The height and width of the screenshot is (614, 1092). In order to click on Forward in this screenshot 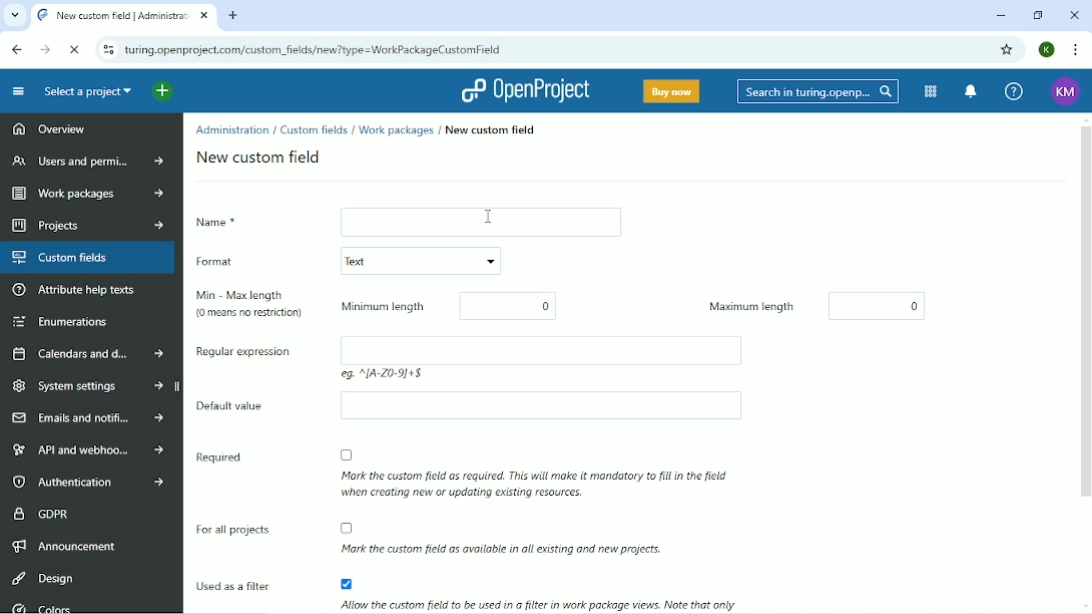, I will do `click(45, 49)`.